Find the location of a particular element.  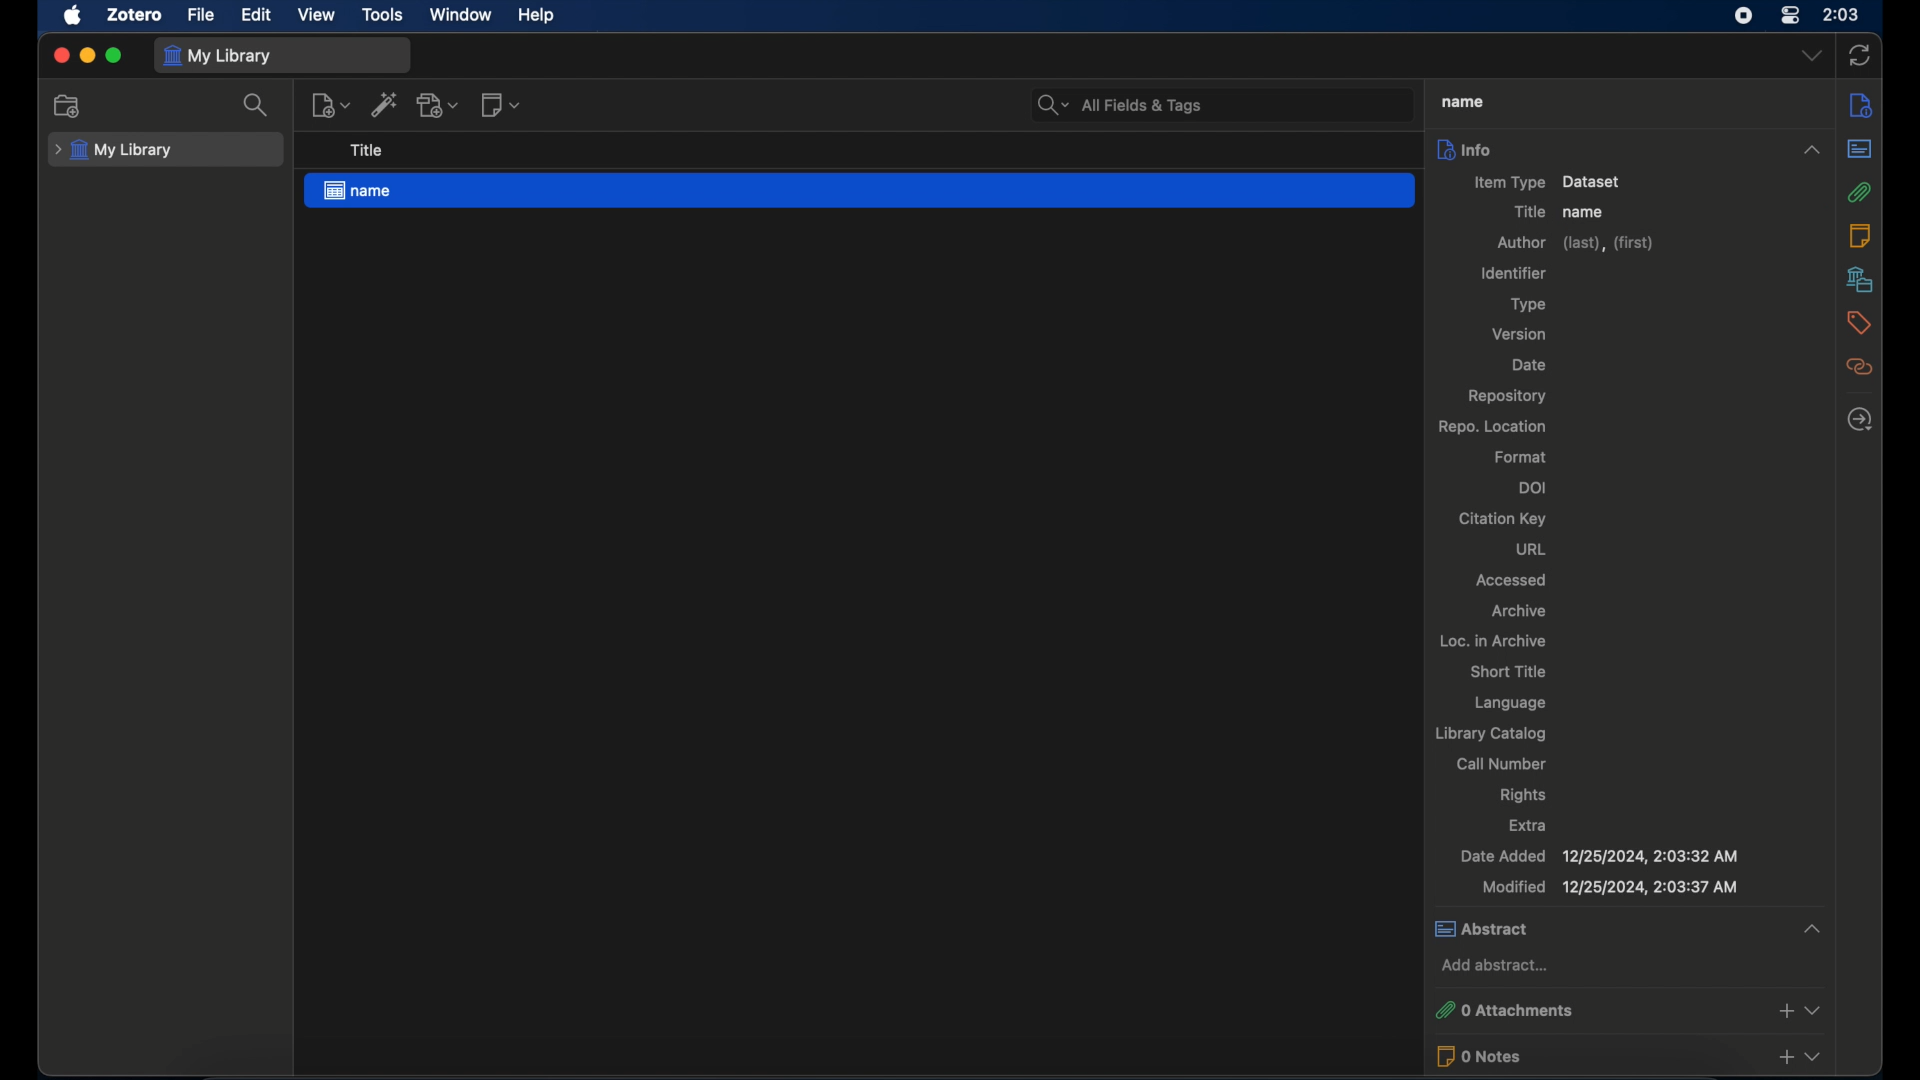

help is located at coordinates (536, 15).